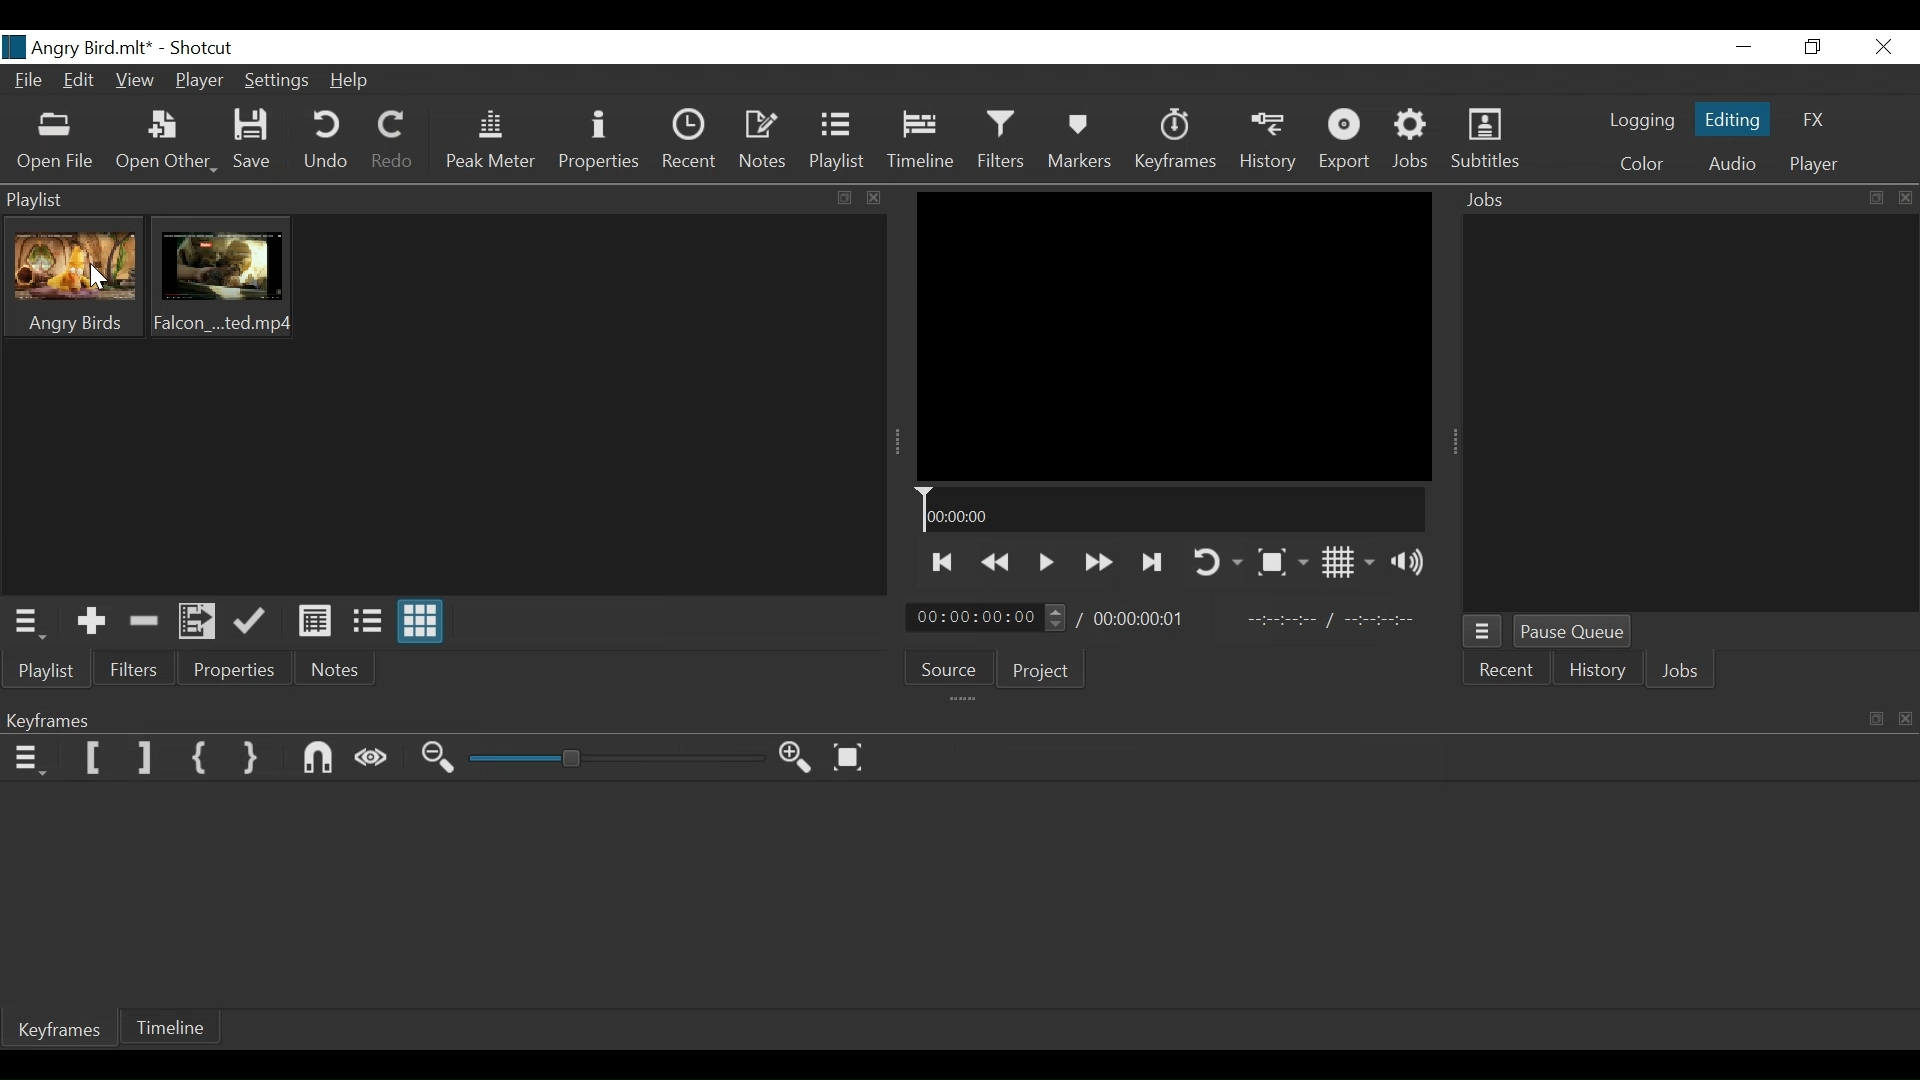 Image resolution: width=1920 pixels, height=1080 pixels. What do you see at coordinates (1813, 48) in the screenshot?
I see `Restore` at bounding box center [1813, 48].